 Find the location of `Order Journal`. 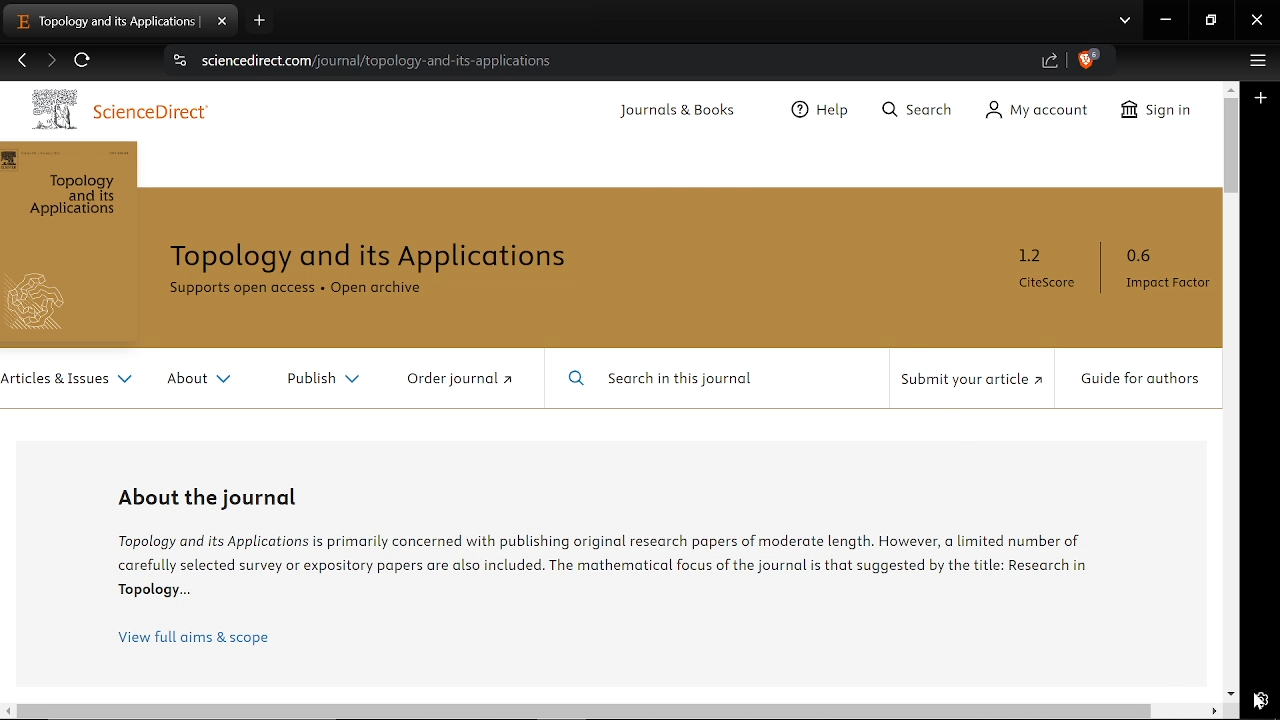

Order Journal is located at coordinates (462, 380).